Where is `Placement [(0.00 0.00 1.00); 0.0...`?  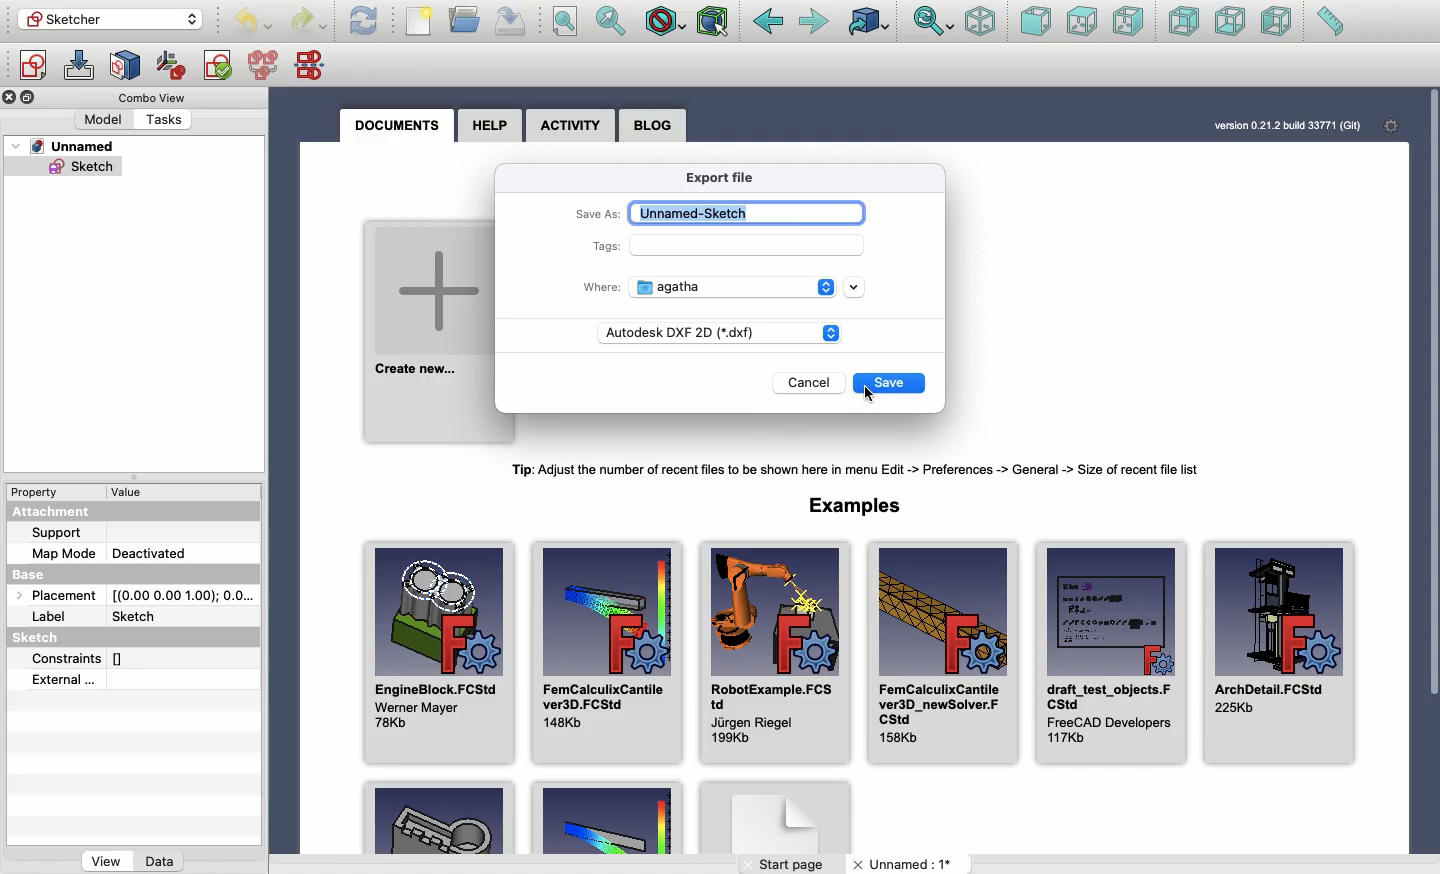
Placement [(0.00 0.00 1.00); 0.0... is located at coordinates (140, 598).